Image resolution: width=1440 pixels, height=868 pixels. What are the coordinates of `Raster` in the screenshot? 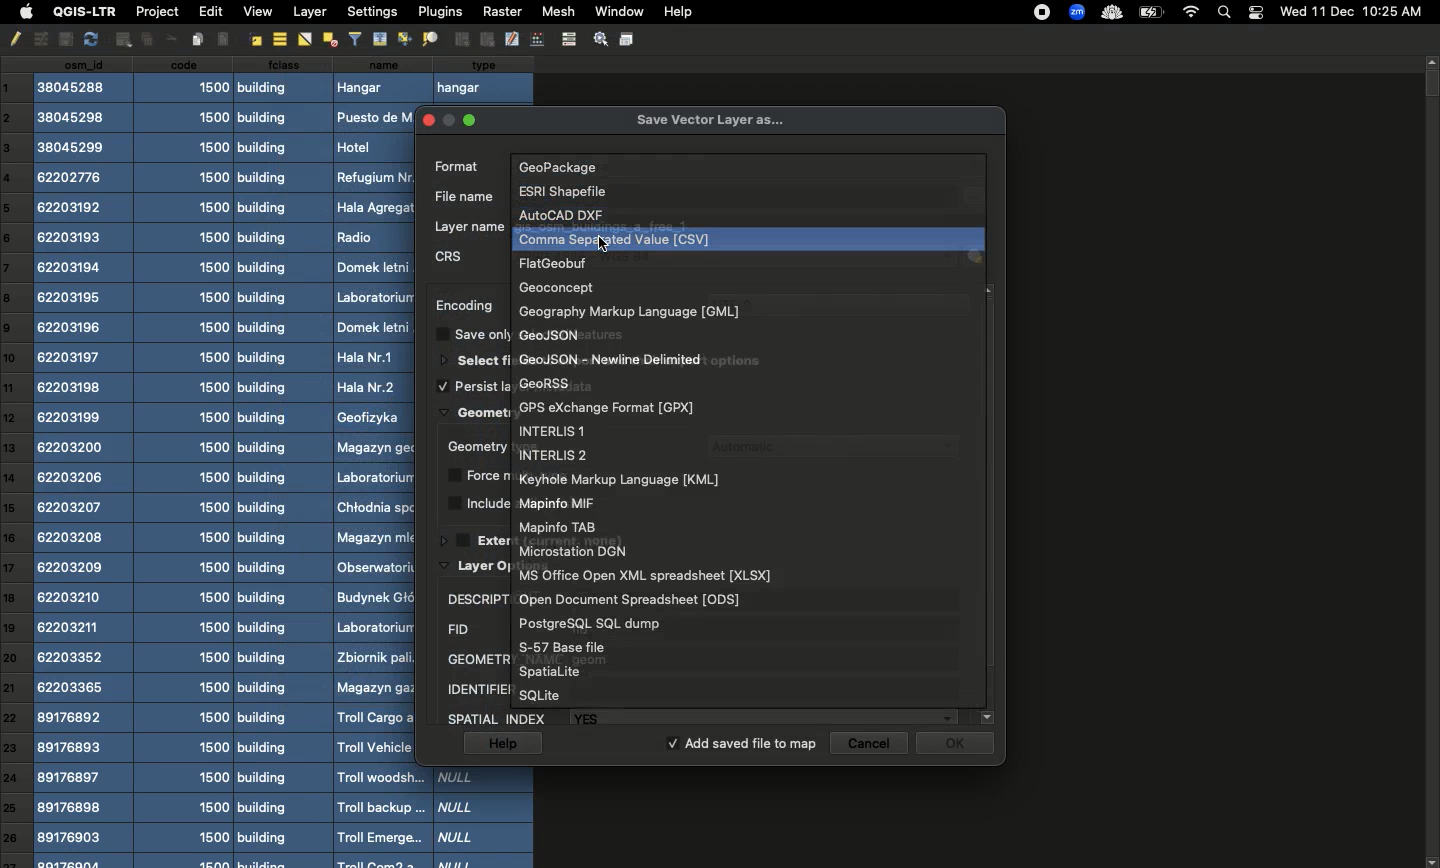 It's located at (501, 11).